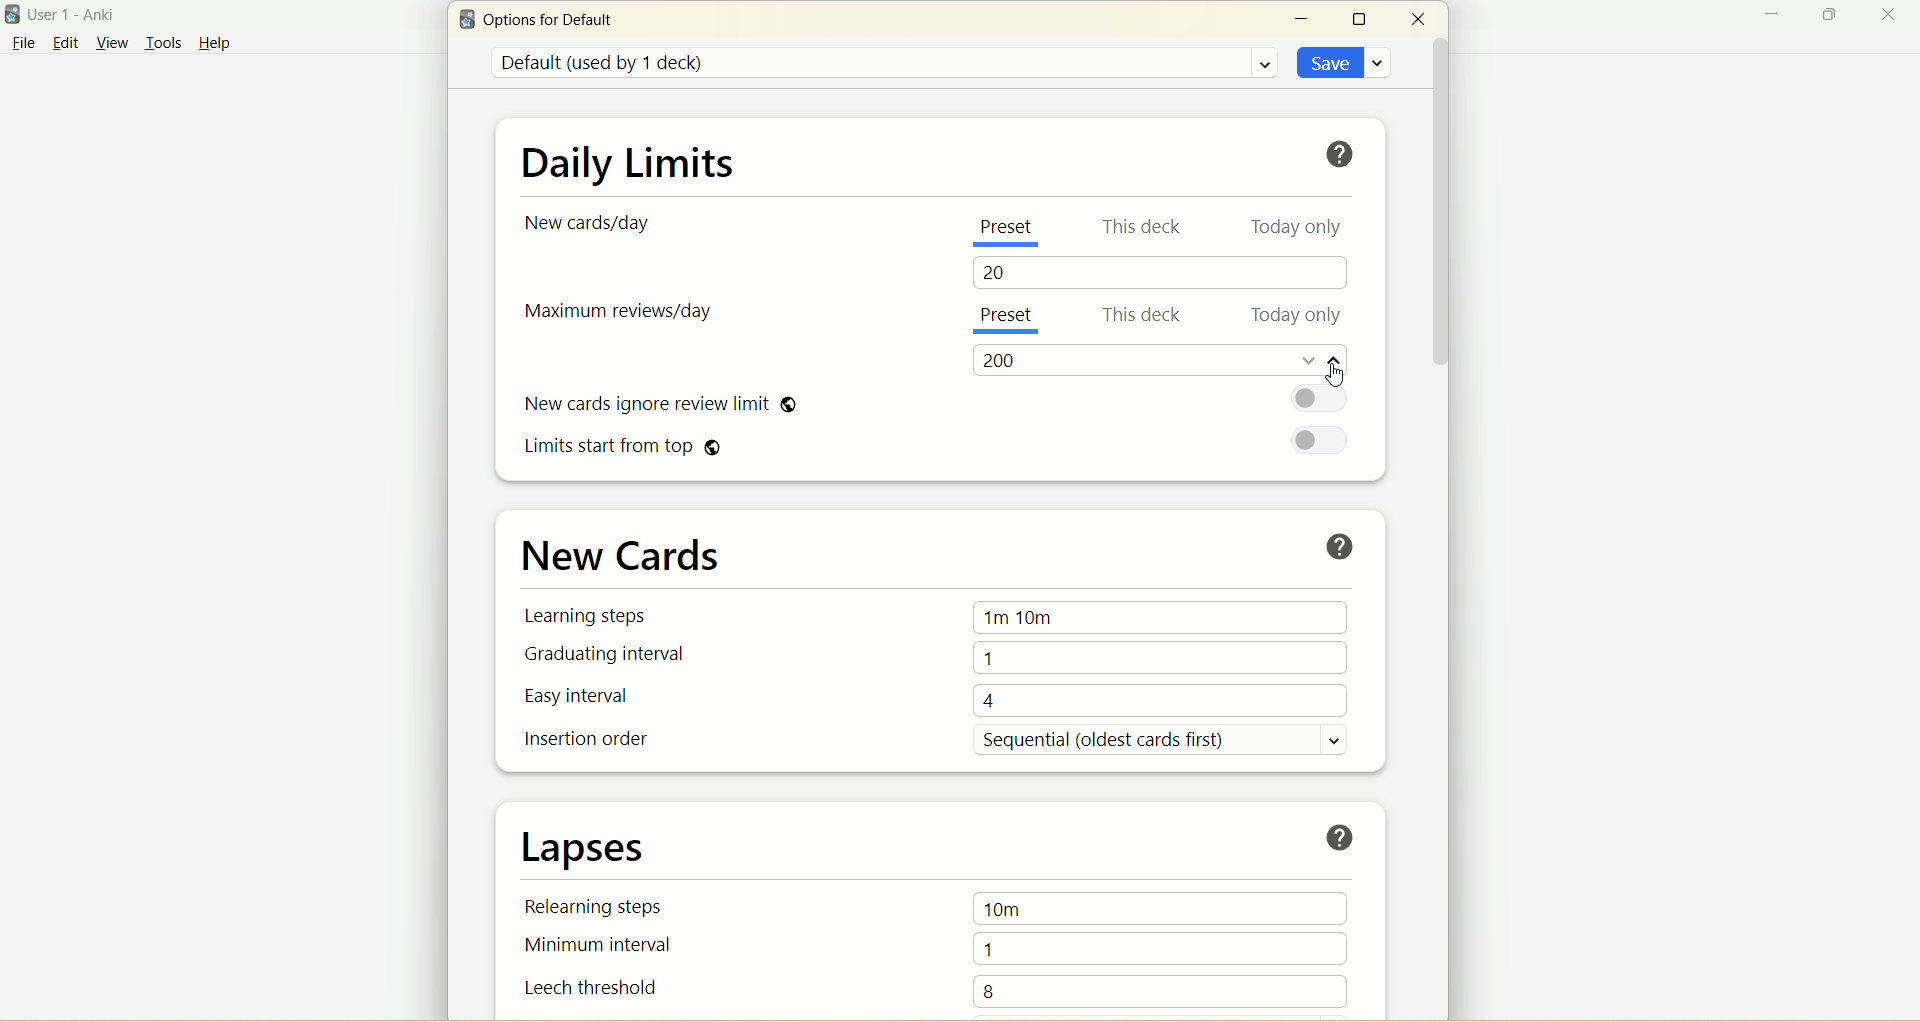 Image resolution: width=1920 pixels, height=1022 pixels. What do you see at coordinates (1343, 157) in the screenshot?
I see `help` at bounding box center [1343, 157].